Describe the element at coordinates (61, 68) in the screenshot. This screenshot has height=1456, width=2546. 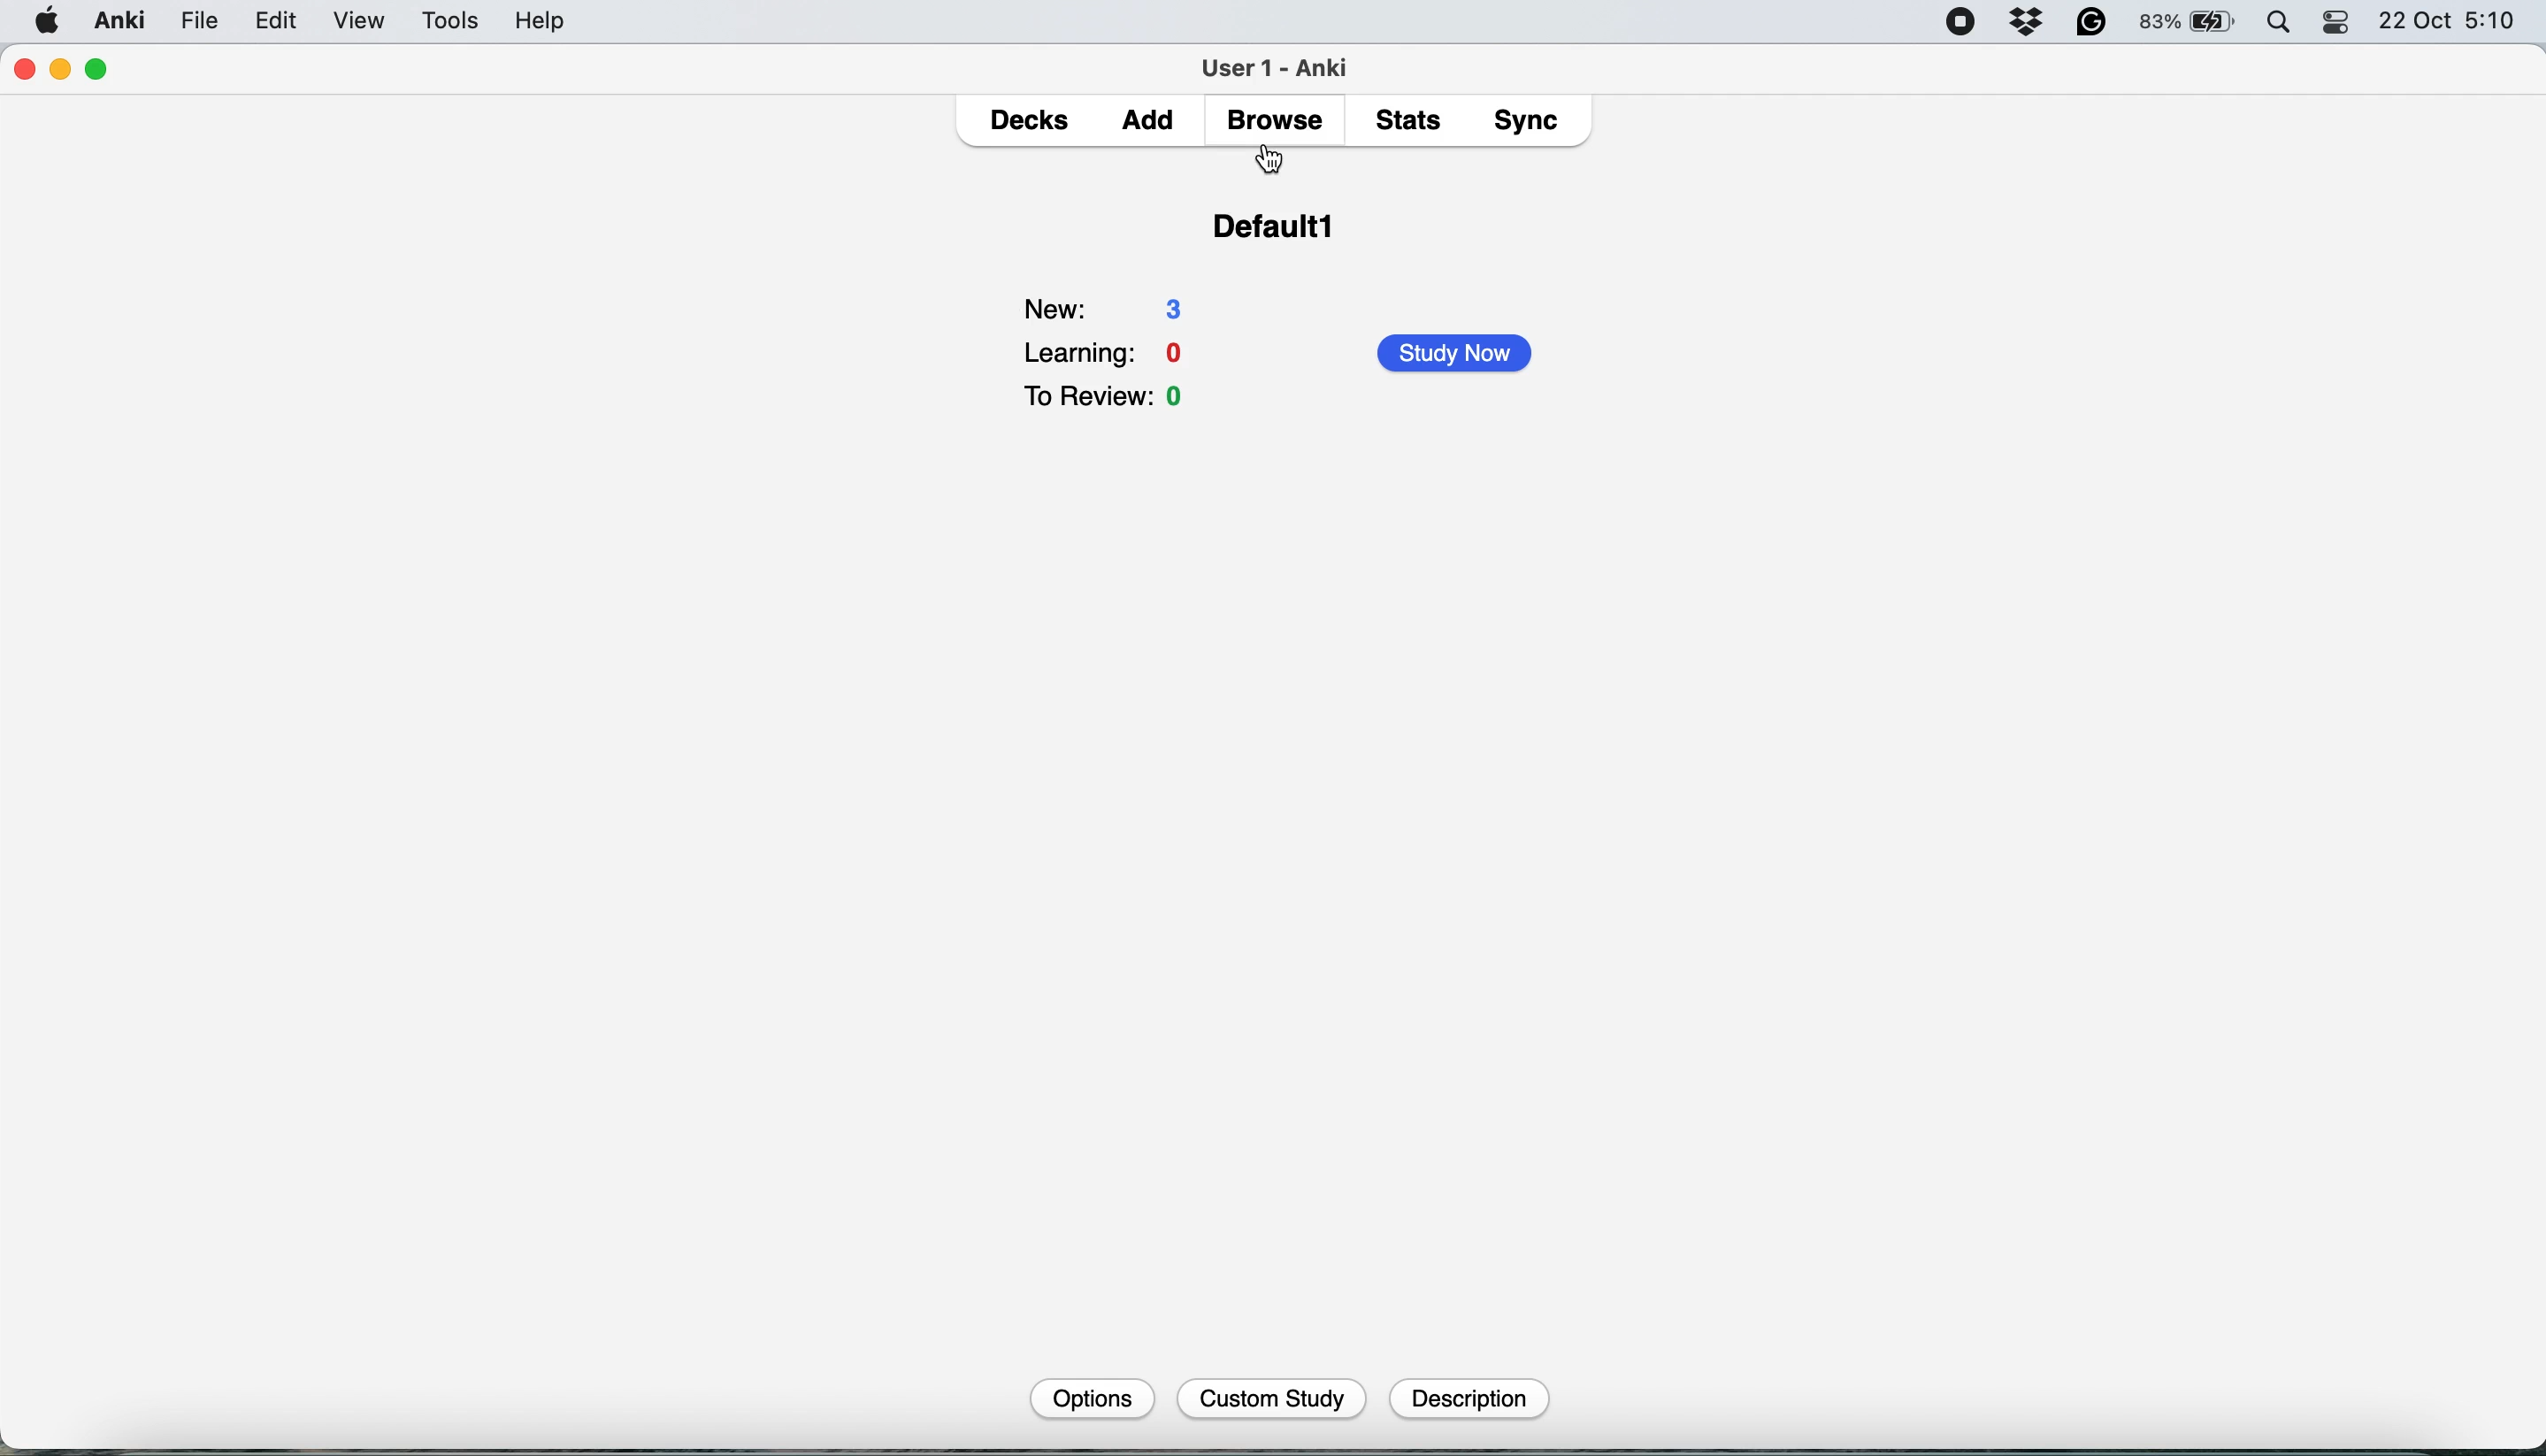
I see `minimise` at that location.